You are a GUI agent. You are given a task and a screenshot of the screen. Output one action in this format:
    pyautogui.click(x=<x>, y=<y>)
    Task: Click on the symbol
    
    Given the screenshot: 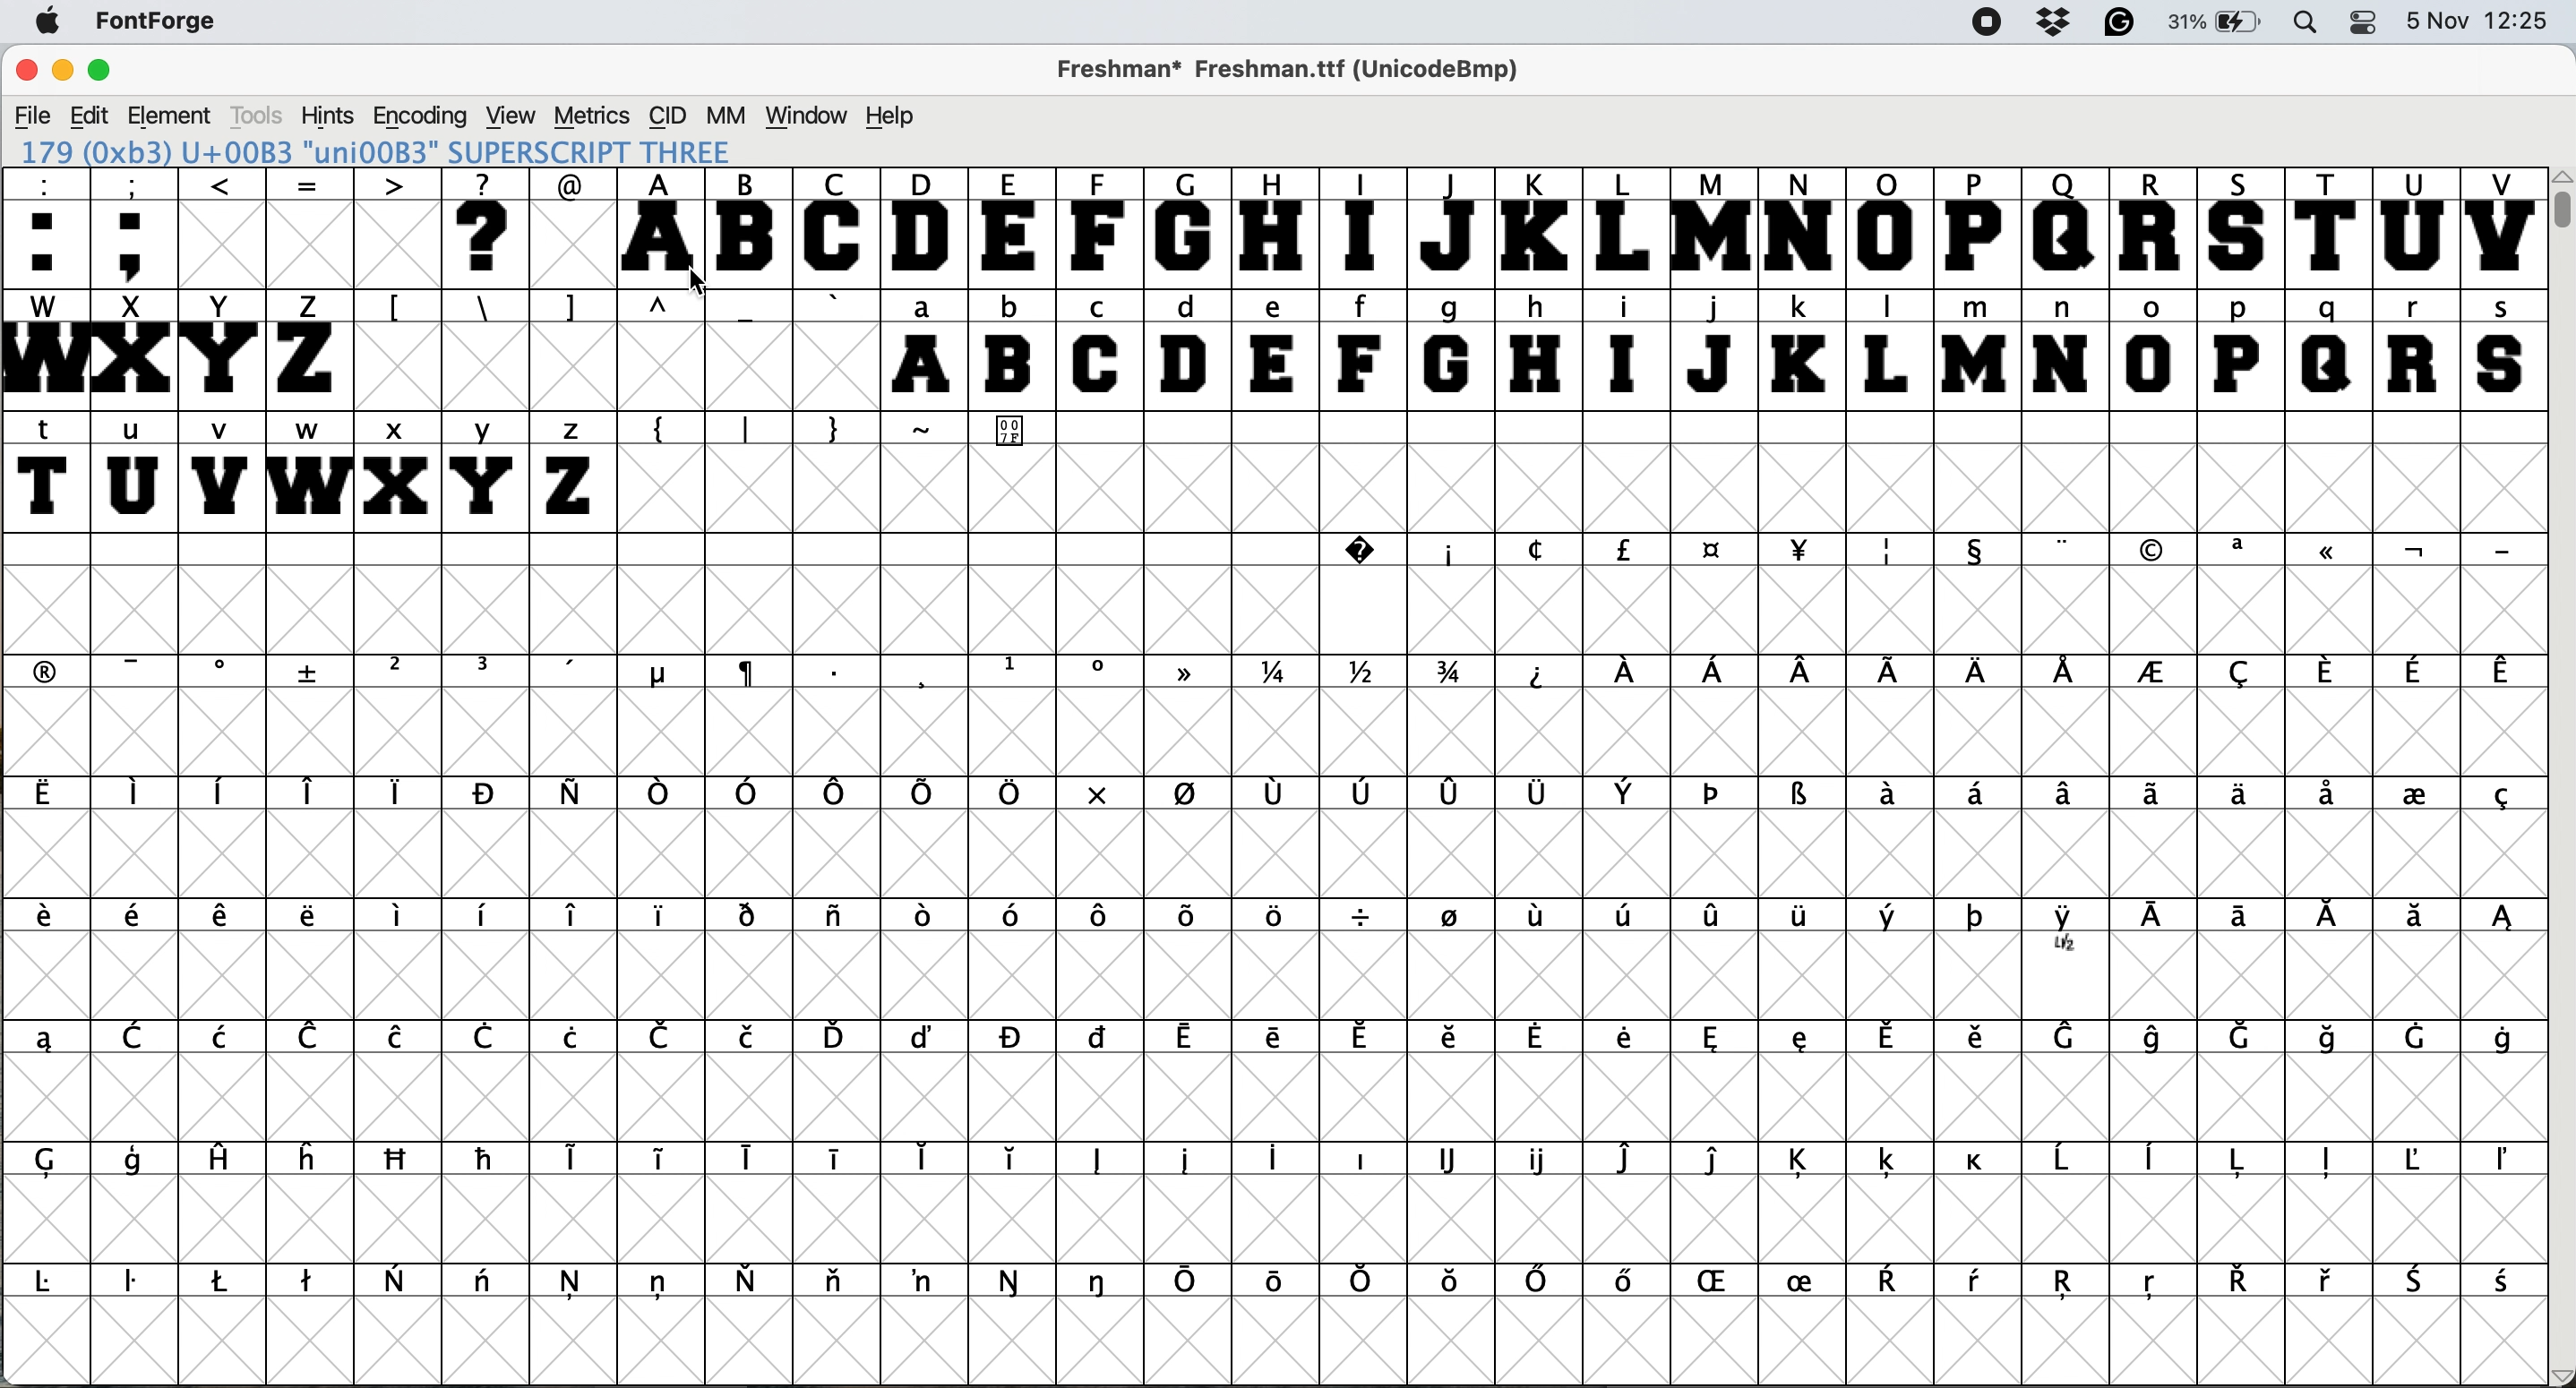 What is the action you would take?
    pyautogui.click(x=574, y=1287)
    